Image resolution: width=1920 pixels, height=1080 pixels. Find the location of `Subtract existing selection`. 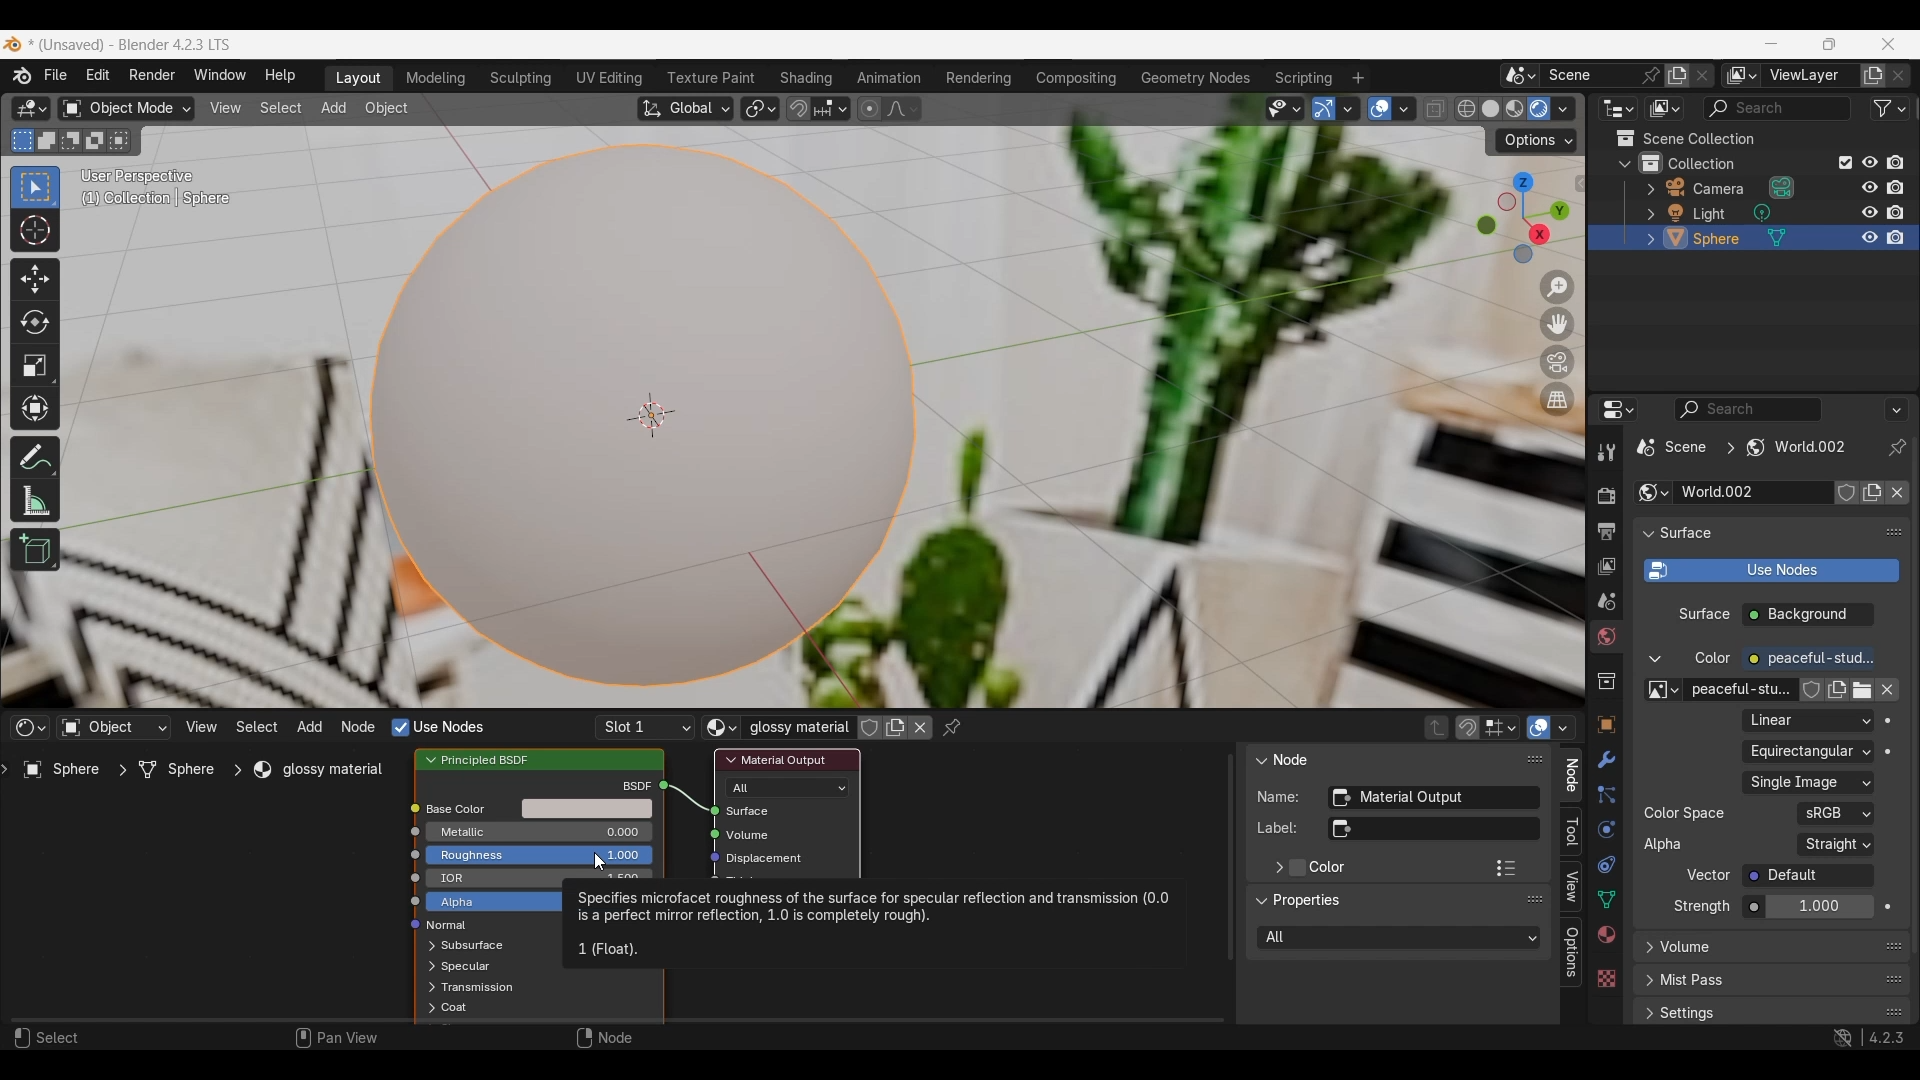

Subtract existing selection is located at coordinates (71, 141).